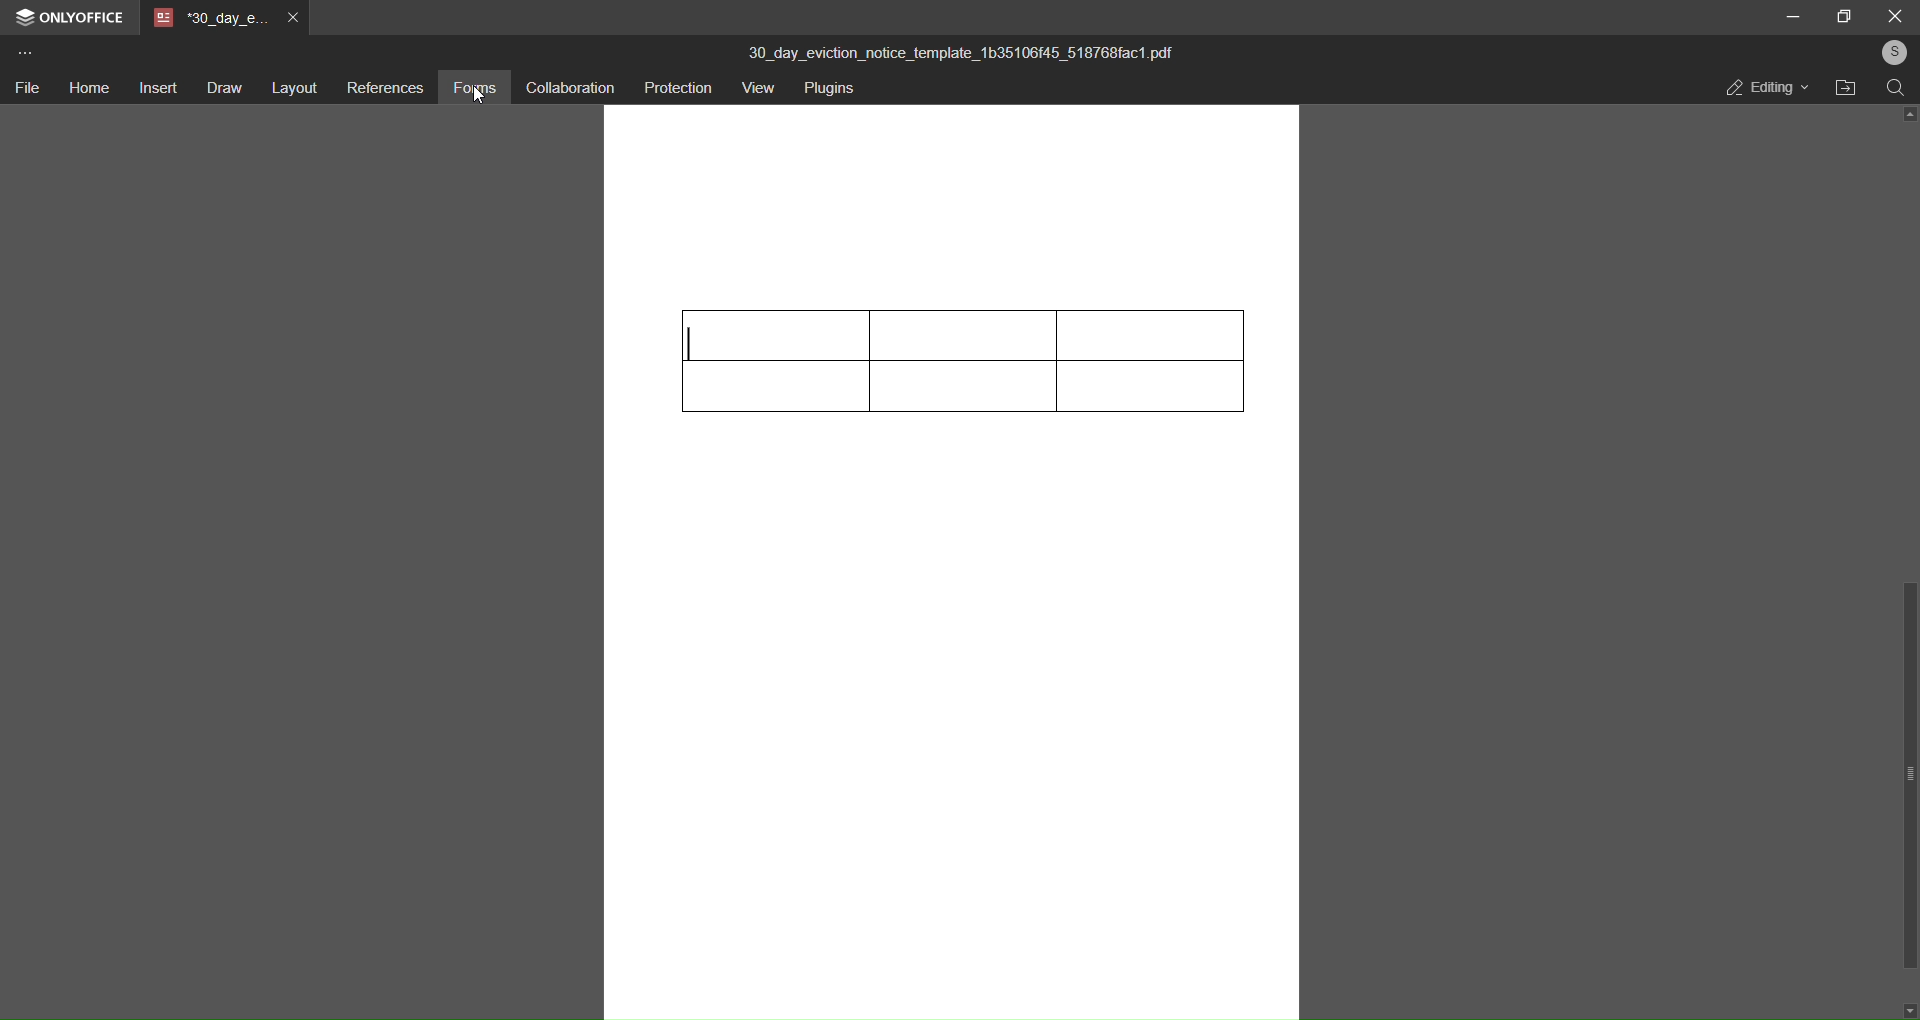 Image resolution: width=1920 pixels, height=1020 pixels. I want to click on down, so click(1909, 1008).